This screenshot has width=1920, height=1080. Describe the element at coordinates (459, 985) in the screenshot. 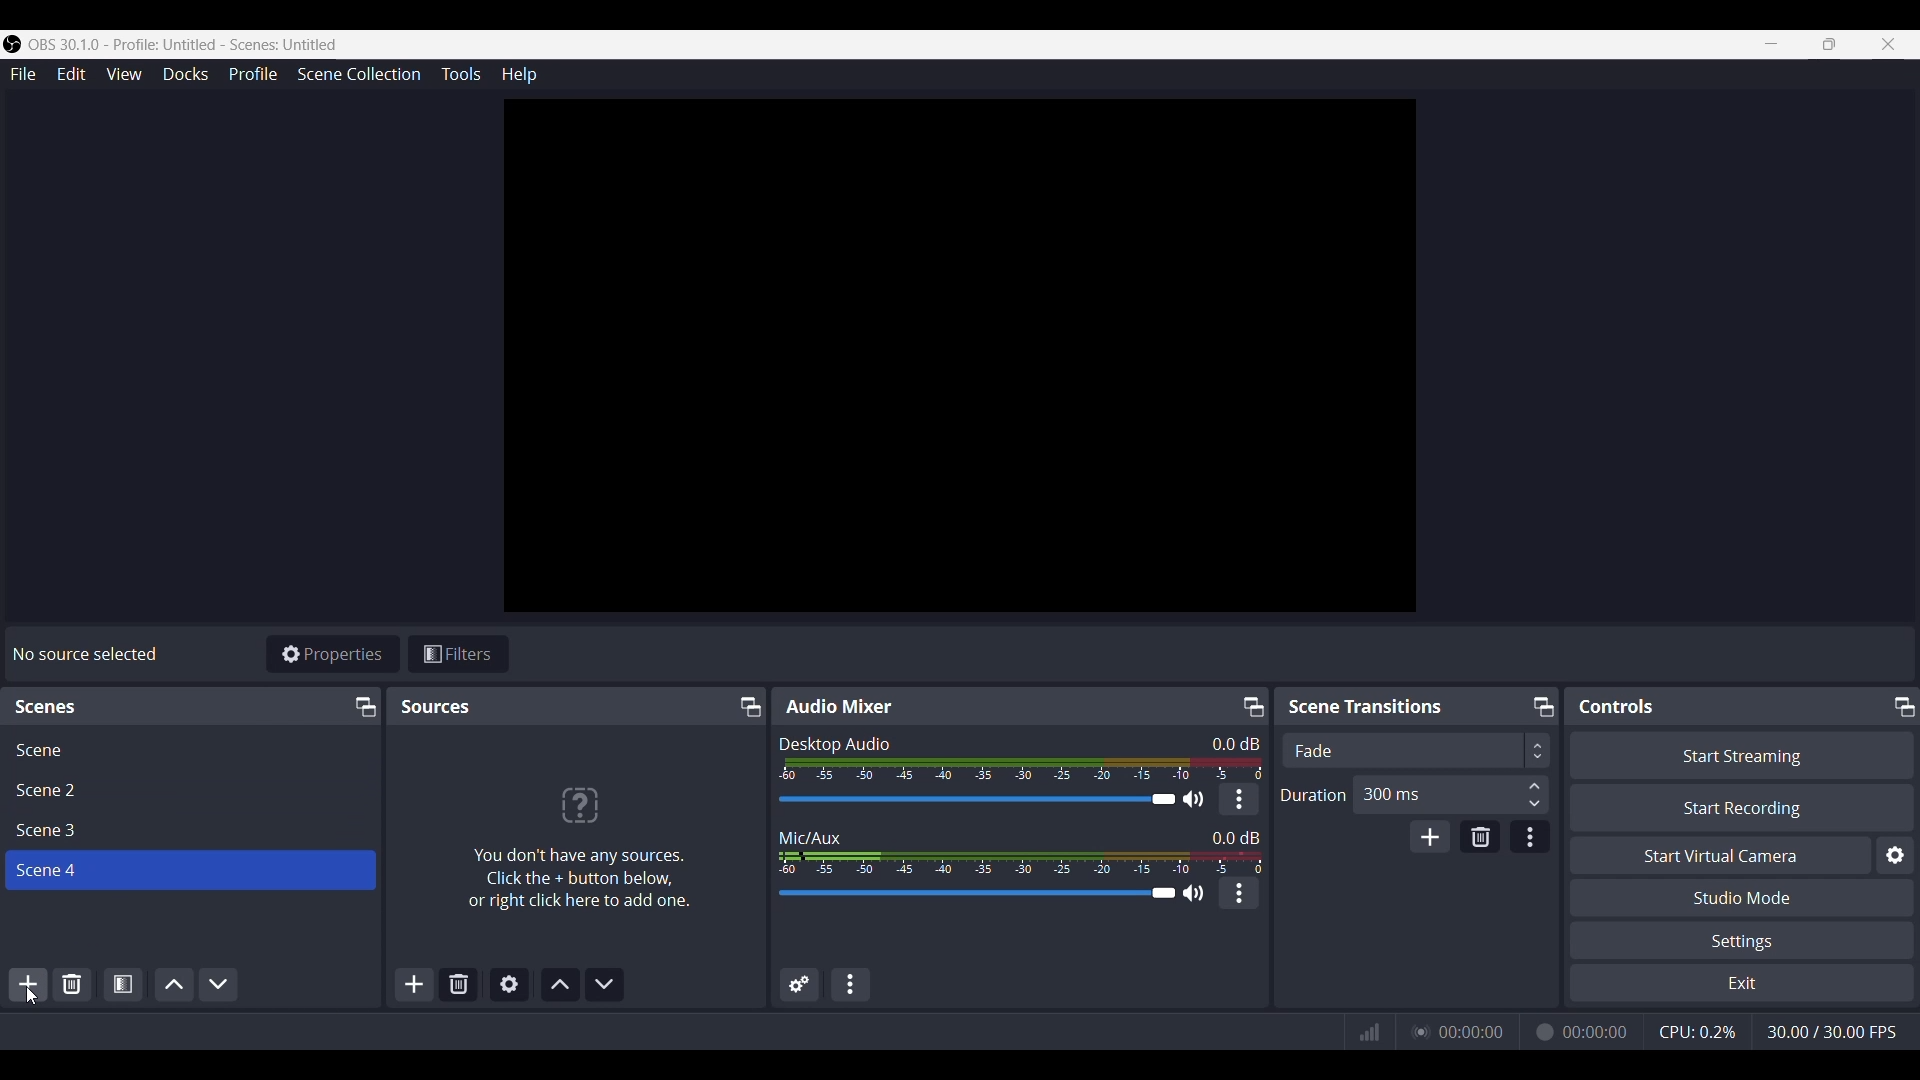

I see `Remove Selected Source` at that location.